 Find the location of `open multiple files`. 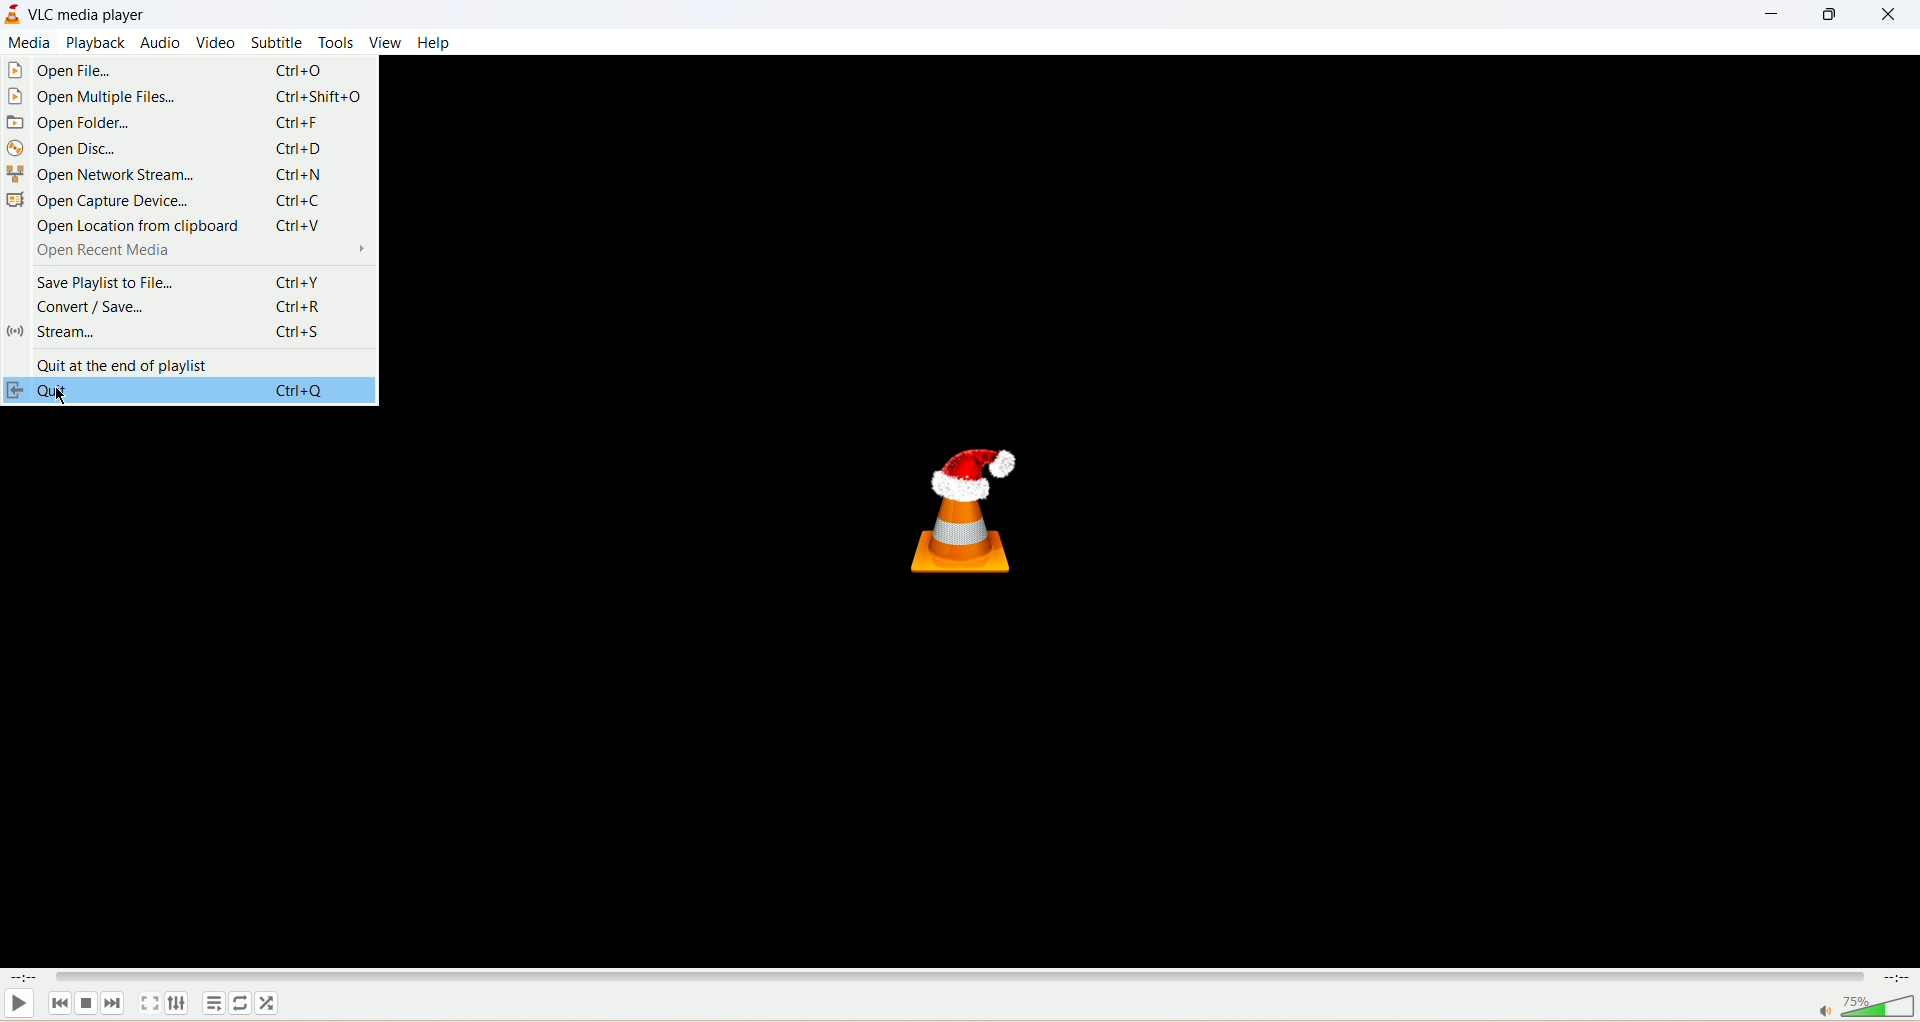

open multiple files is located at coordinates (188, 98).